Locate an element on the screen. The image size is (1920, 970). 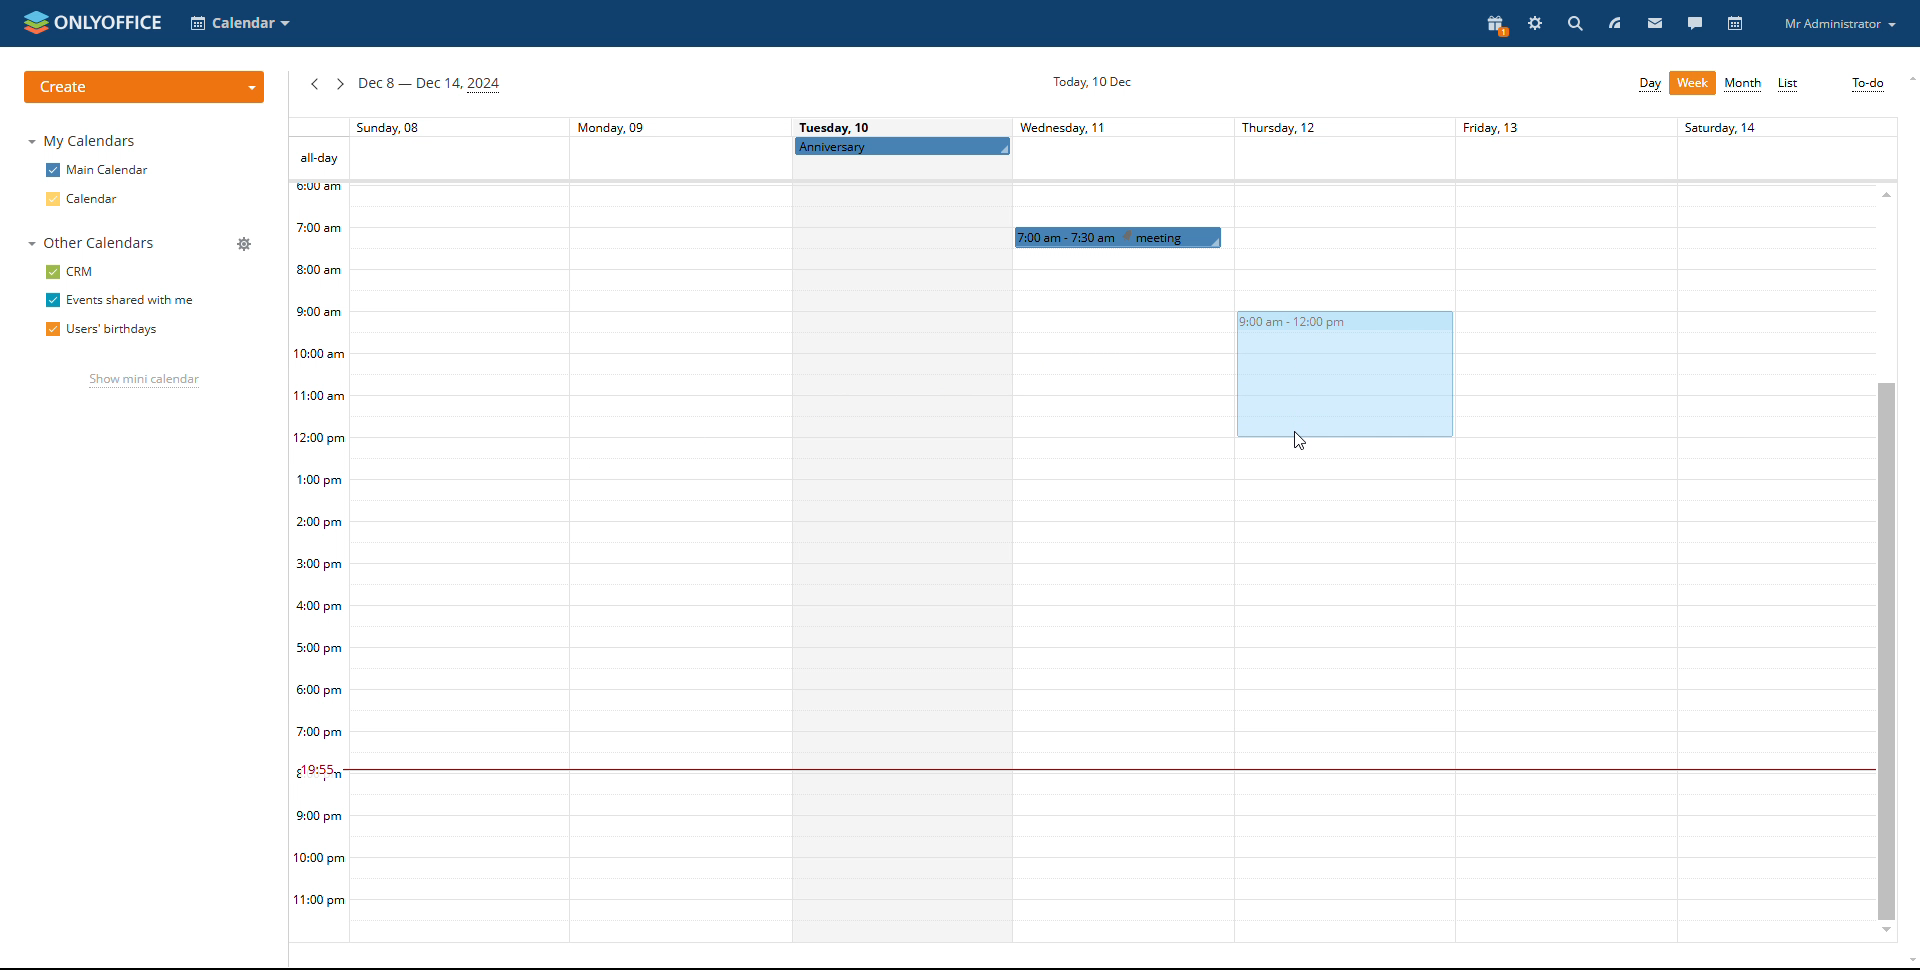
timeline is located at coordinates (319, 563).